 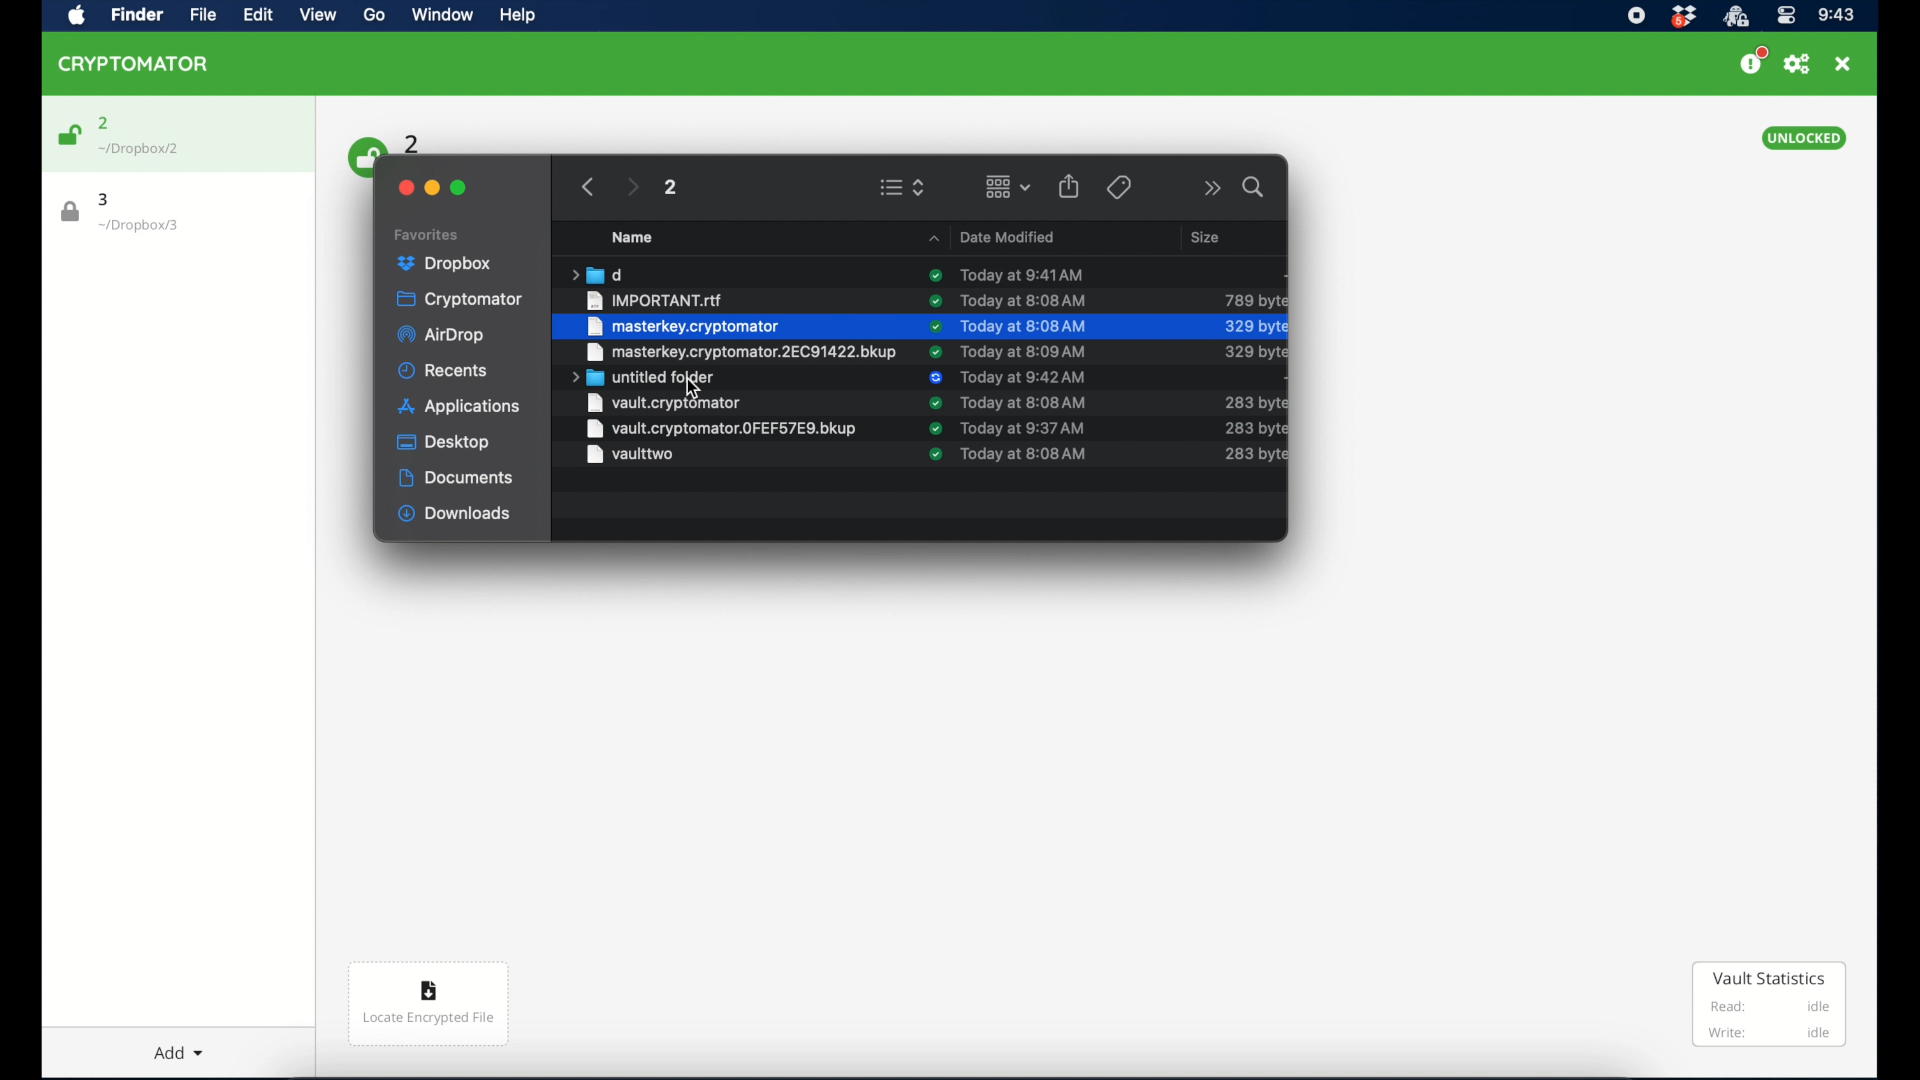 What do you see at coordinates (104, 123) in the screenshot?
I see `2` at bounding box center [104, 123].